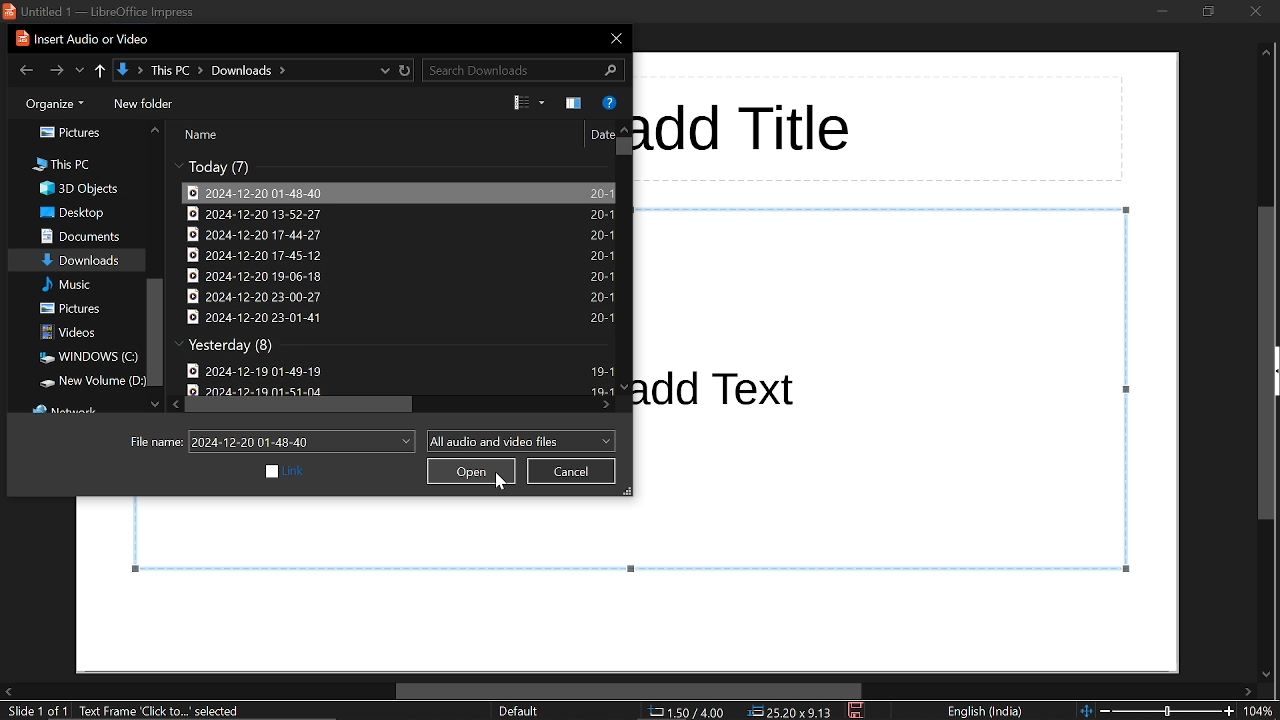 The height and width of the screenshot is (720, 1280). What do you see at coordinates (176, 403) in the screenshot?
I see `move left` at bounding box center [176, 403].